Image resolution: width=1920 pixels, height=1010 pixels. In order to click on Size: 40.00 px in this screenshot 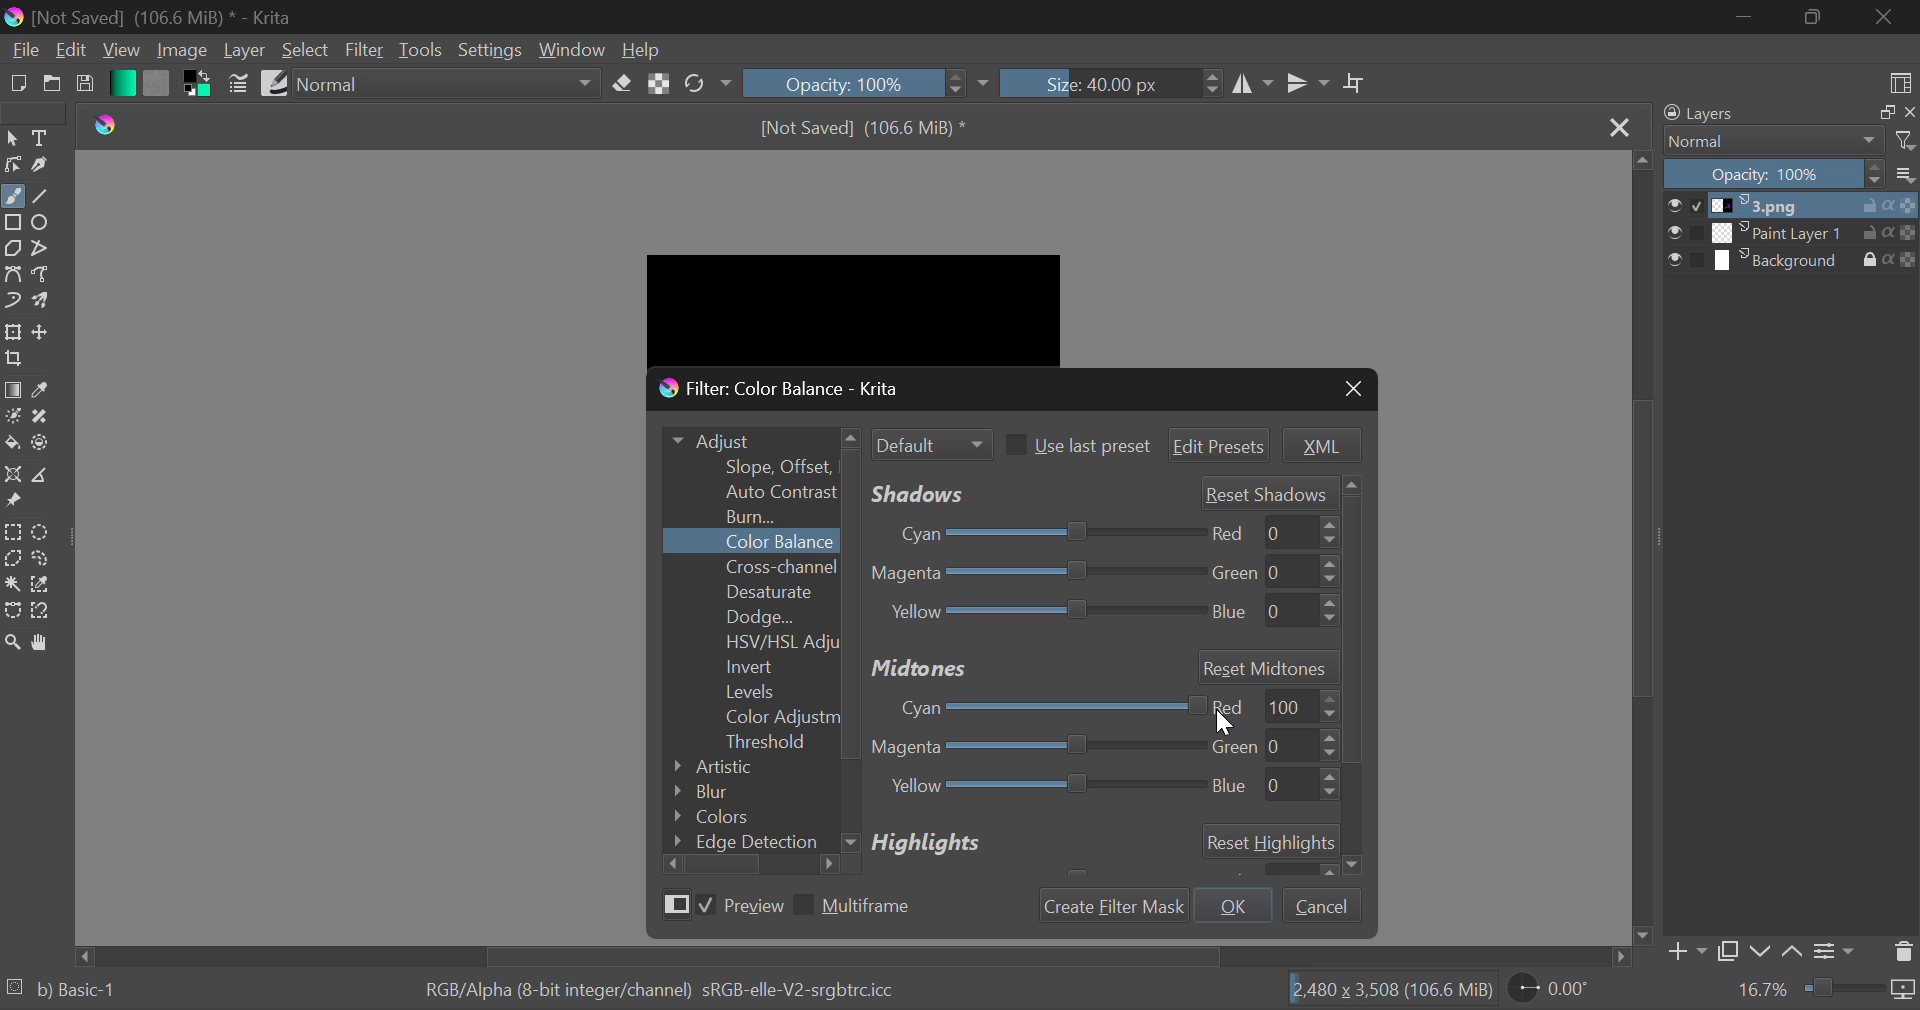, I will do `click(1114, 84)`.